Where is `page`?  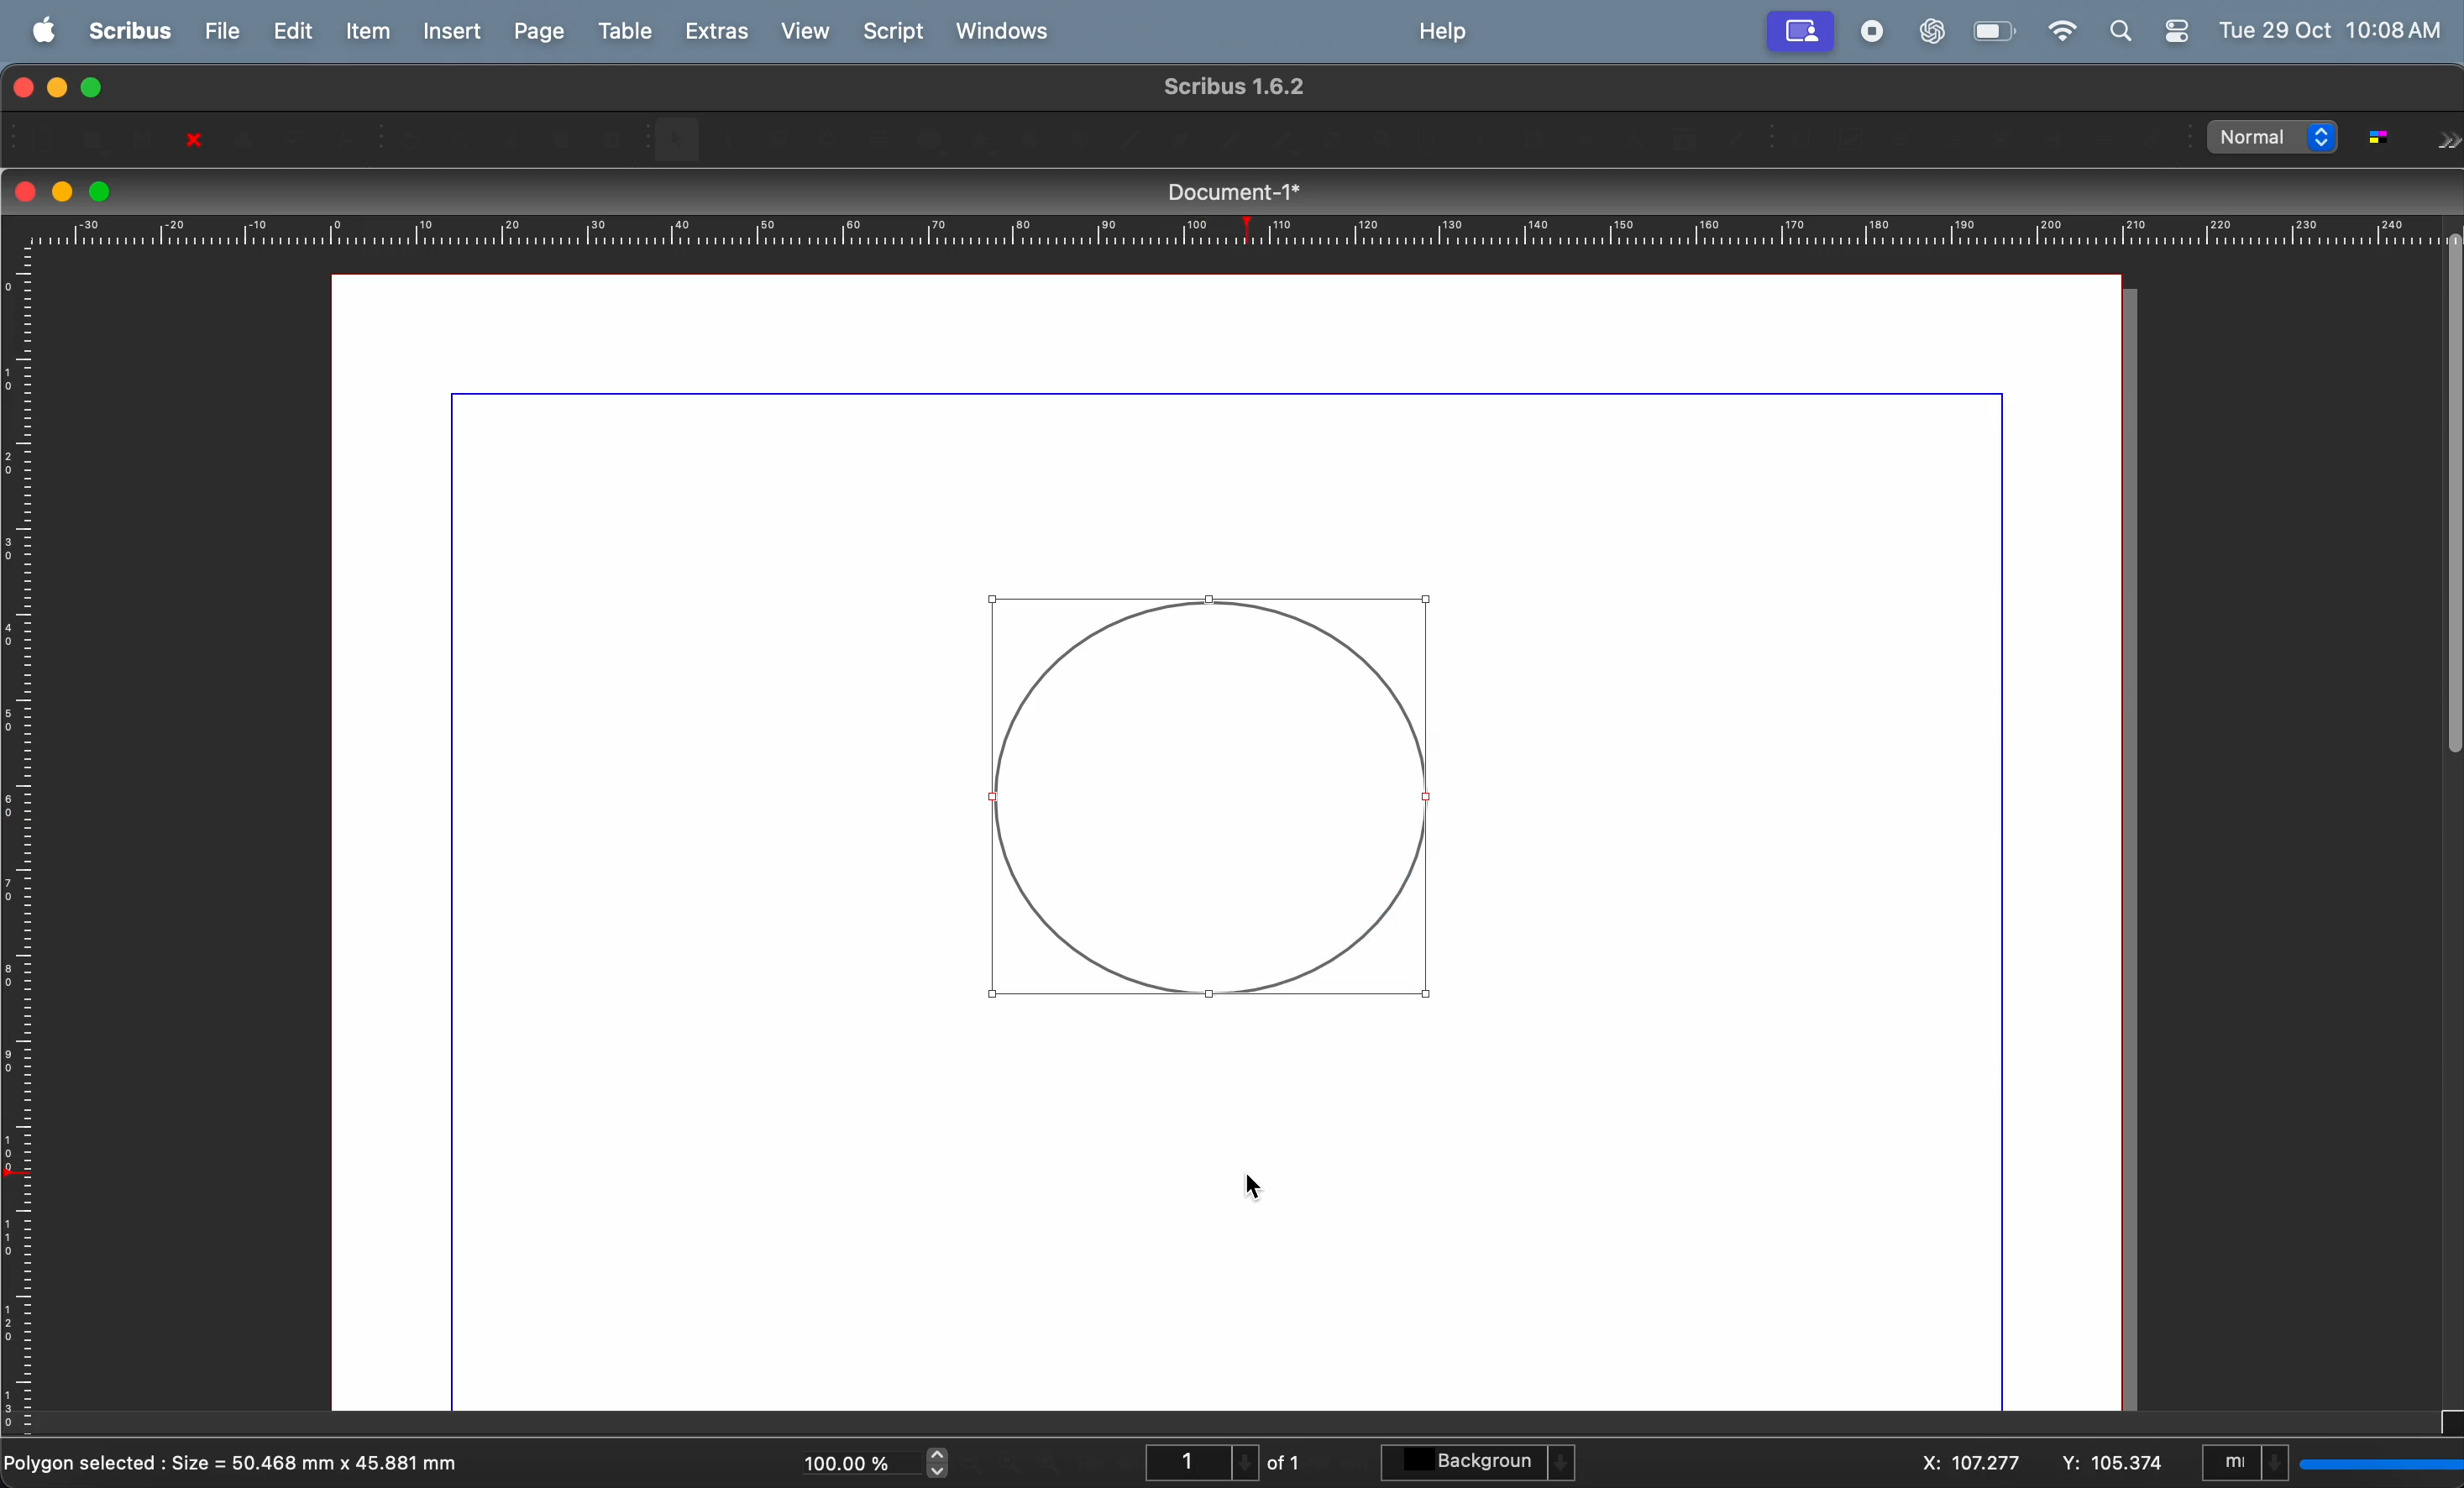
page is located at coordinates (536, 31).